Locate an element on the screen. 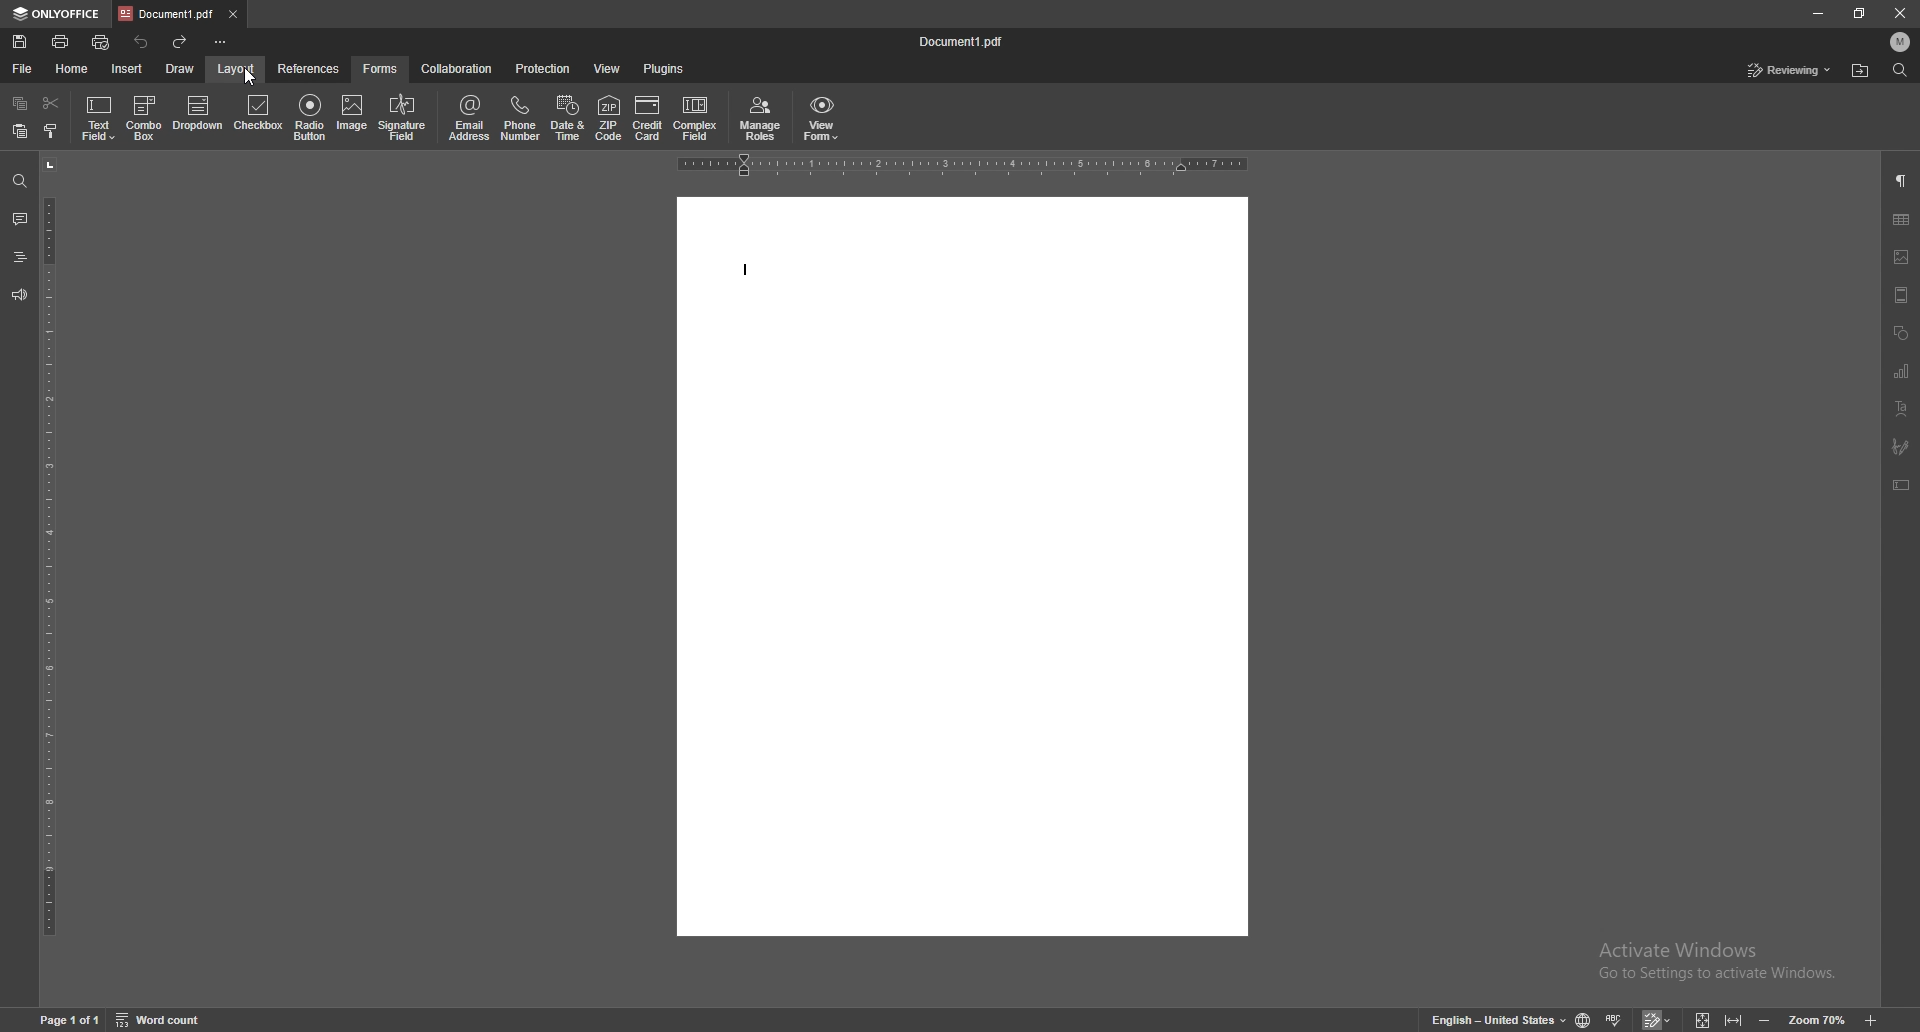 This screenshot has width=1920, height=1032. draw is located at coordinates (180, 68).